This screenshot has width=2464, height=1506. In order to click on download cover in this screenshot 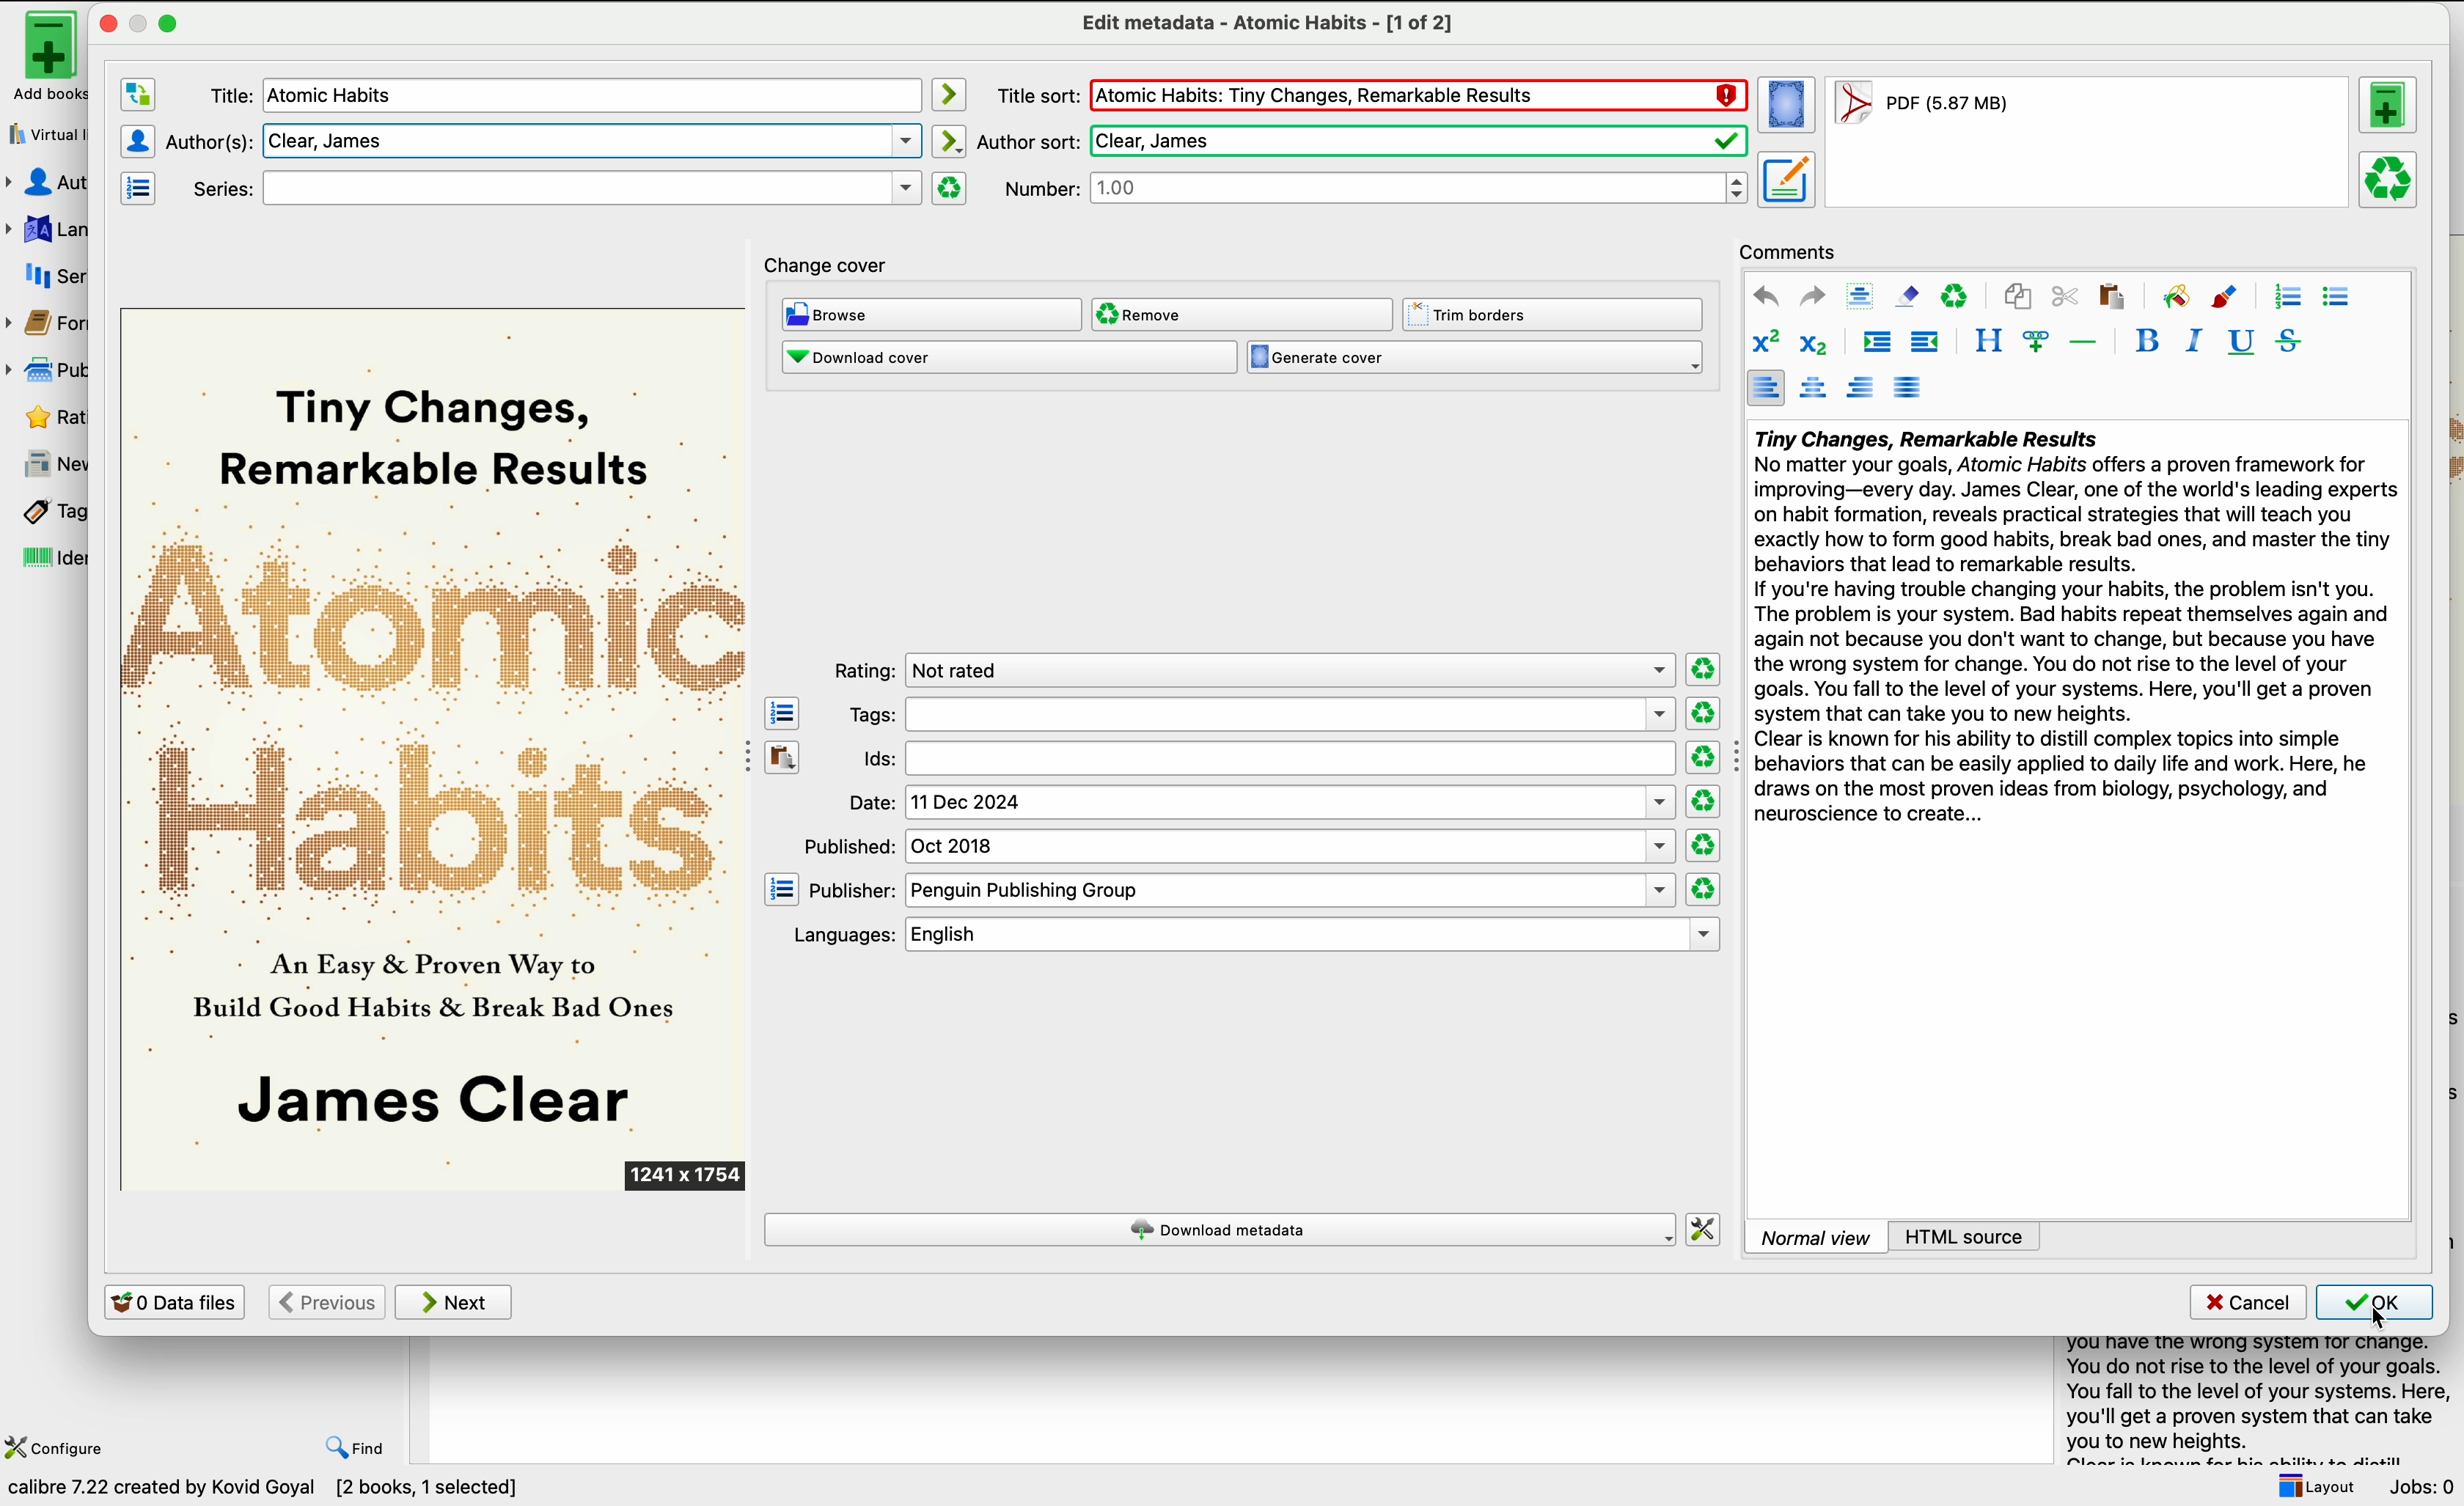, I will do `click(1008, 359)`.